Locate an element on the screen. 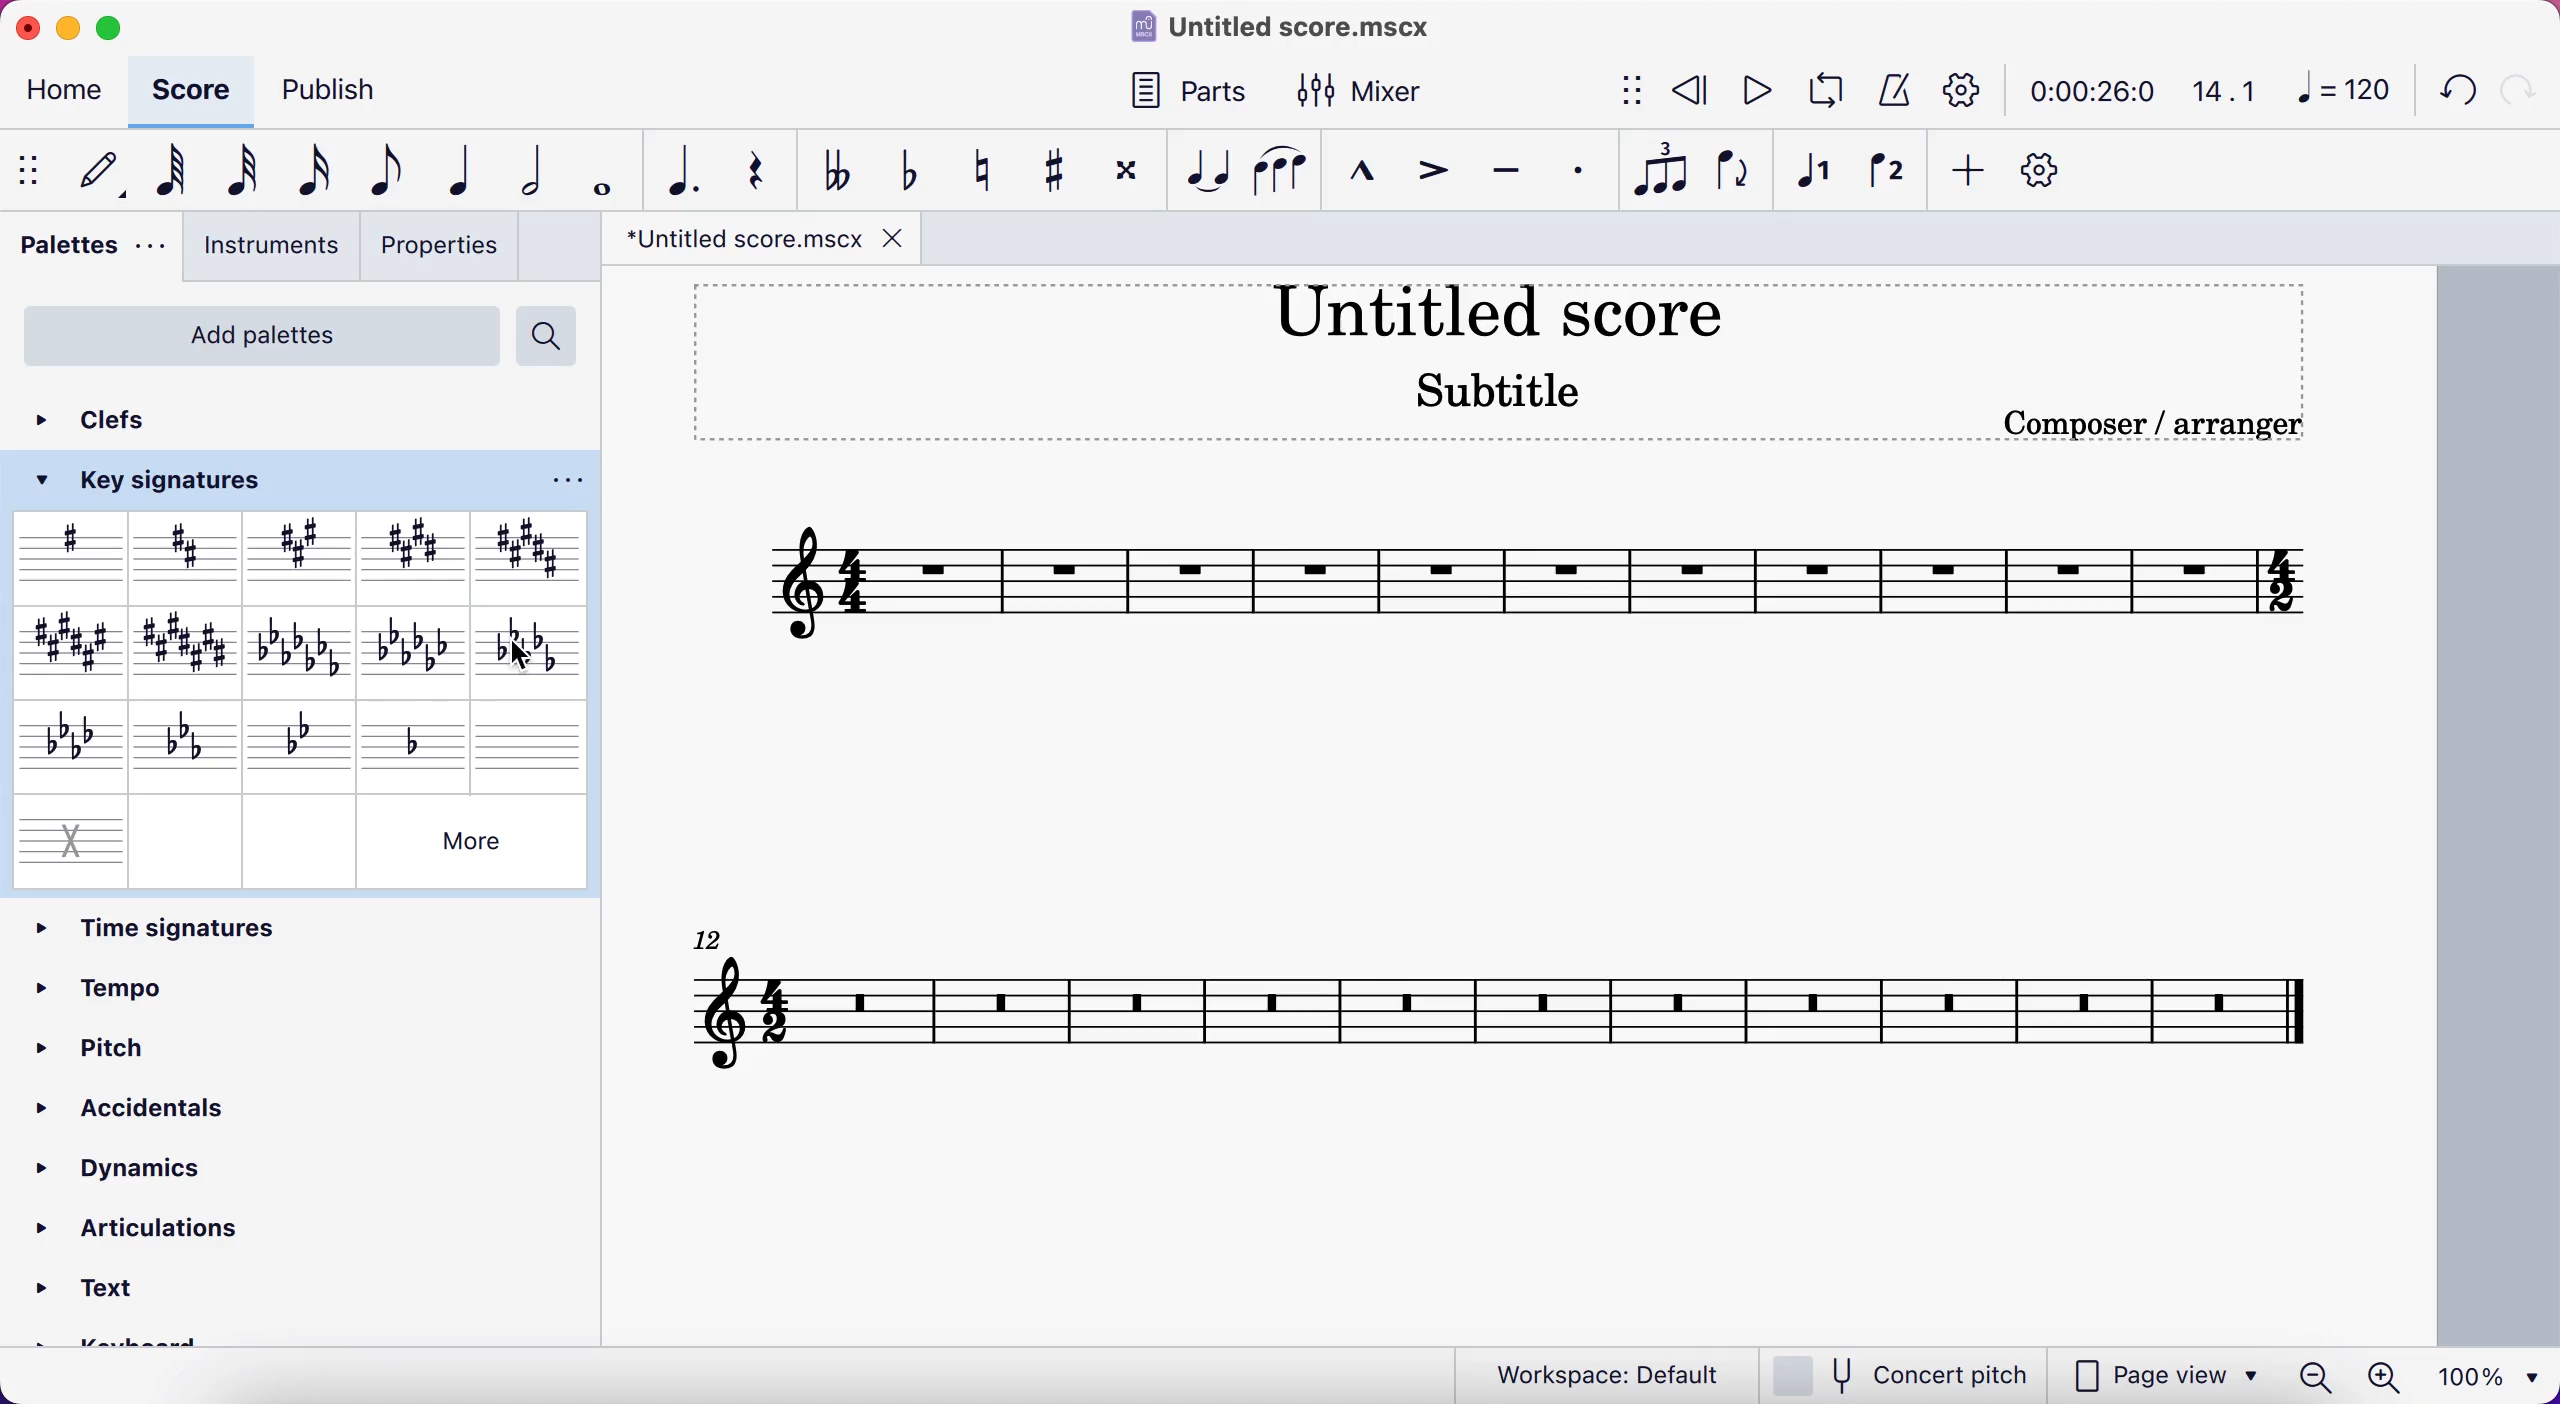 The width and height of the screenshot is (2560, 1404). flip direction is located at coordinates (1731, 177).